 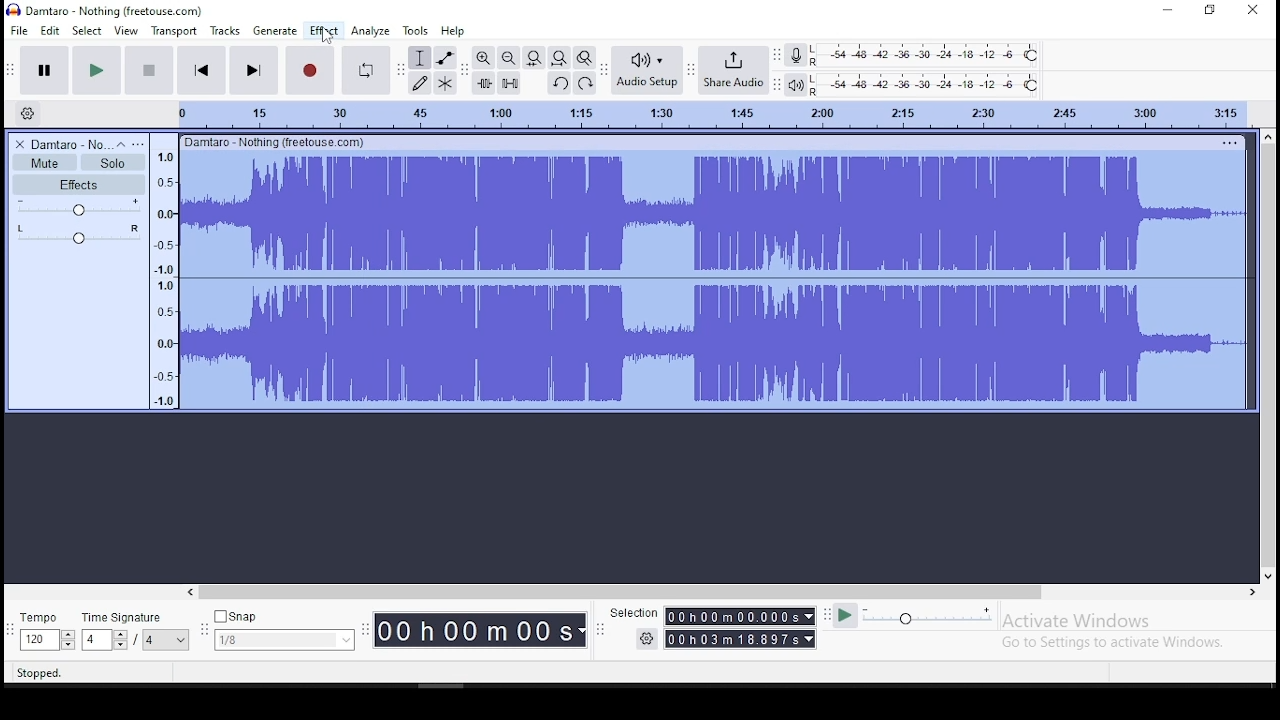 I want to click on Drop down, so click(x=119, y=639).